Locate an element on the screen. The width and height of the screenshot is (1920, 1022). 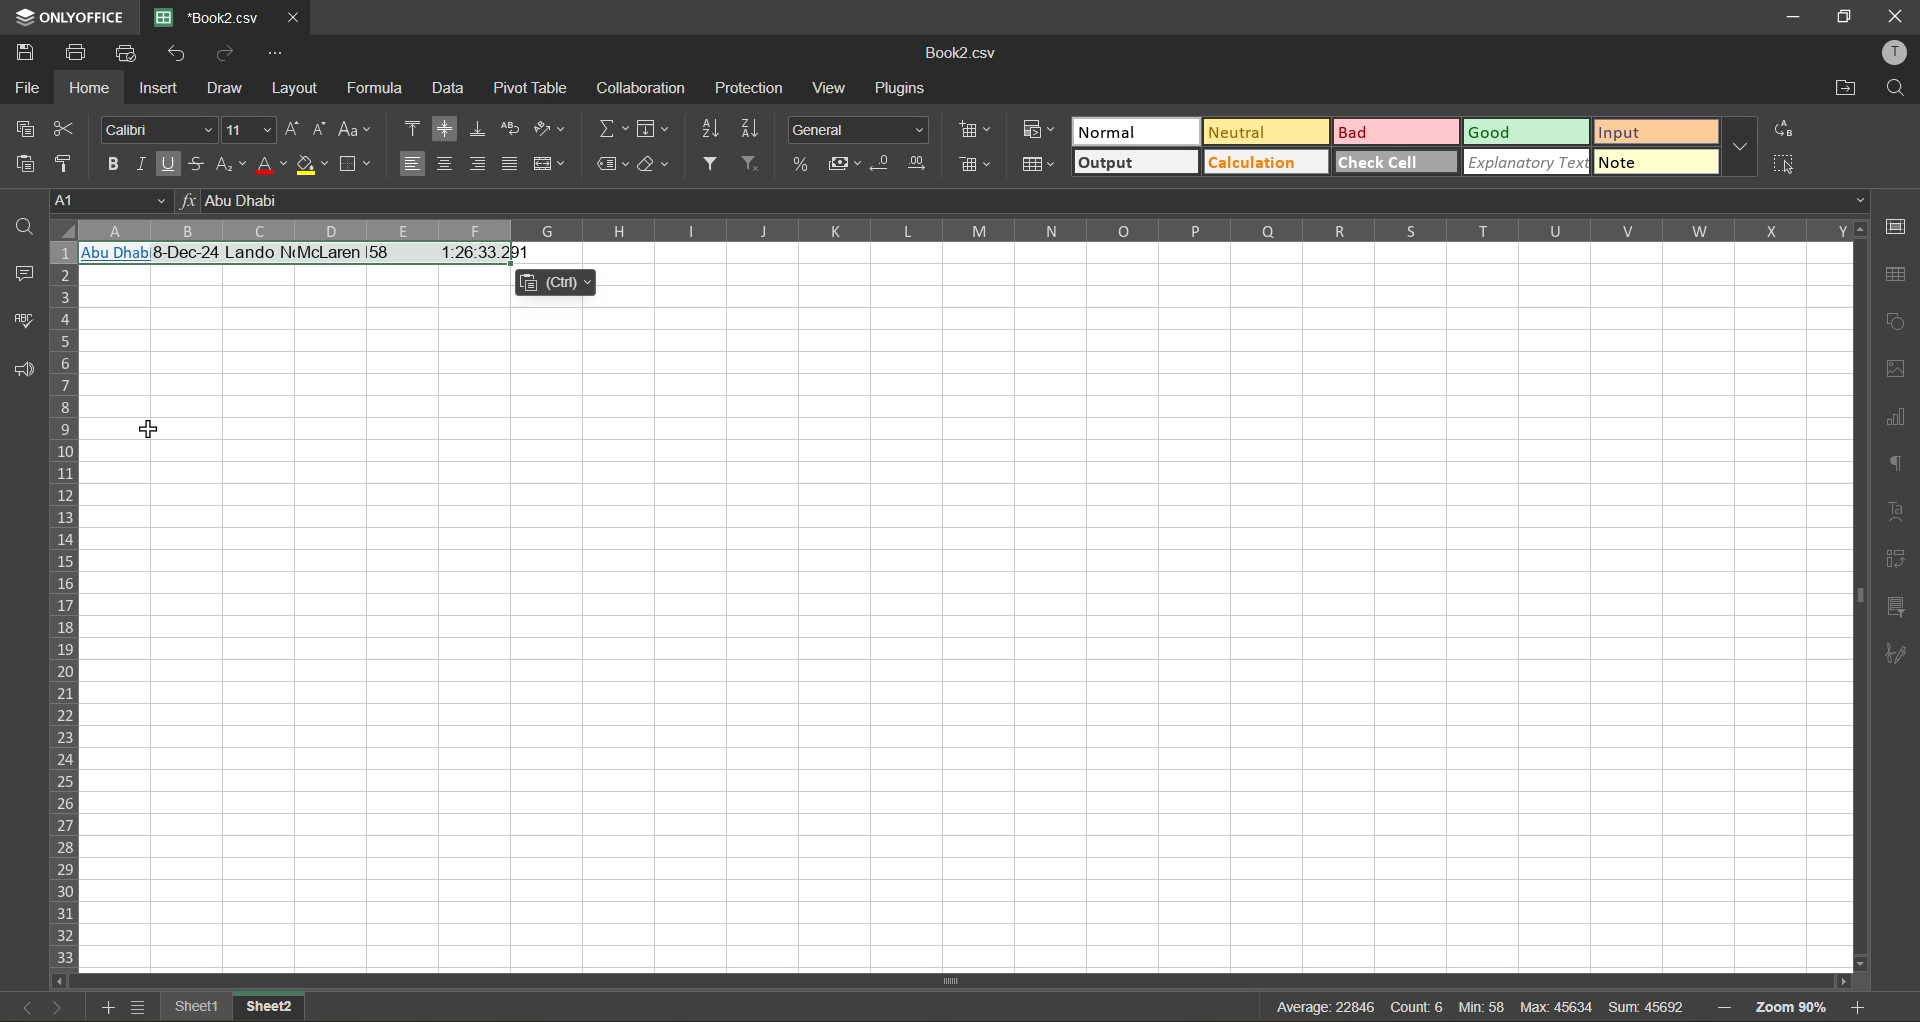
cell address is located at coordinates (112, 198).